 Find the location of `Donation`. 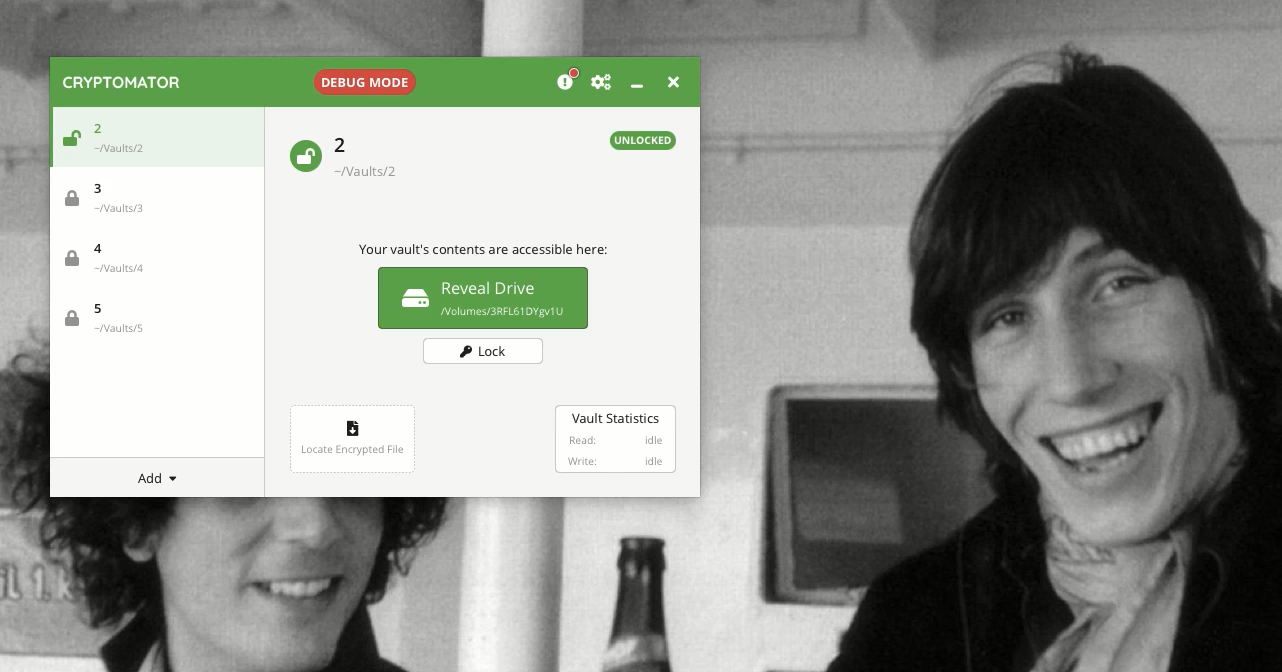

Donation is located at coordinates (568, 81).